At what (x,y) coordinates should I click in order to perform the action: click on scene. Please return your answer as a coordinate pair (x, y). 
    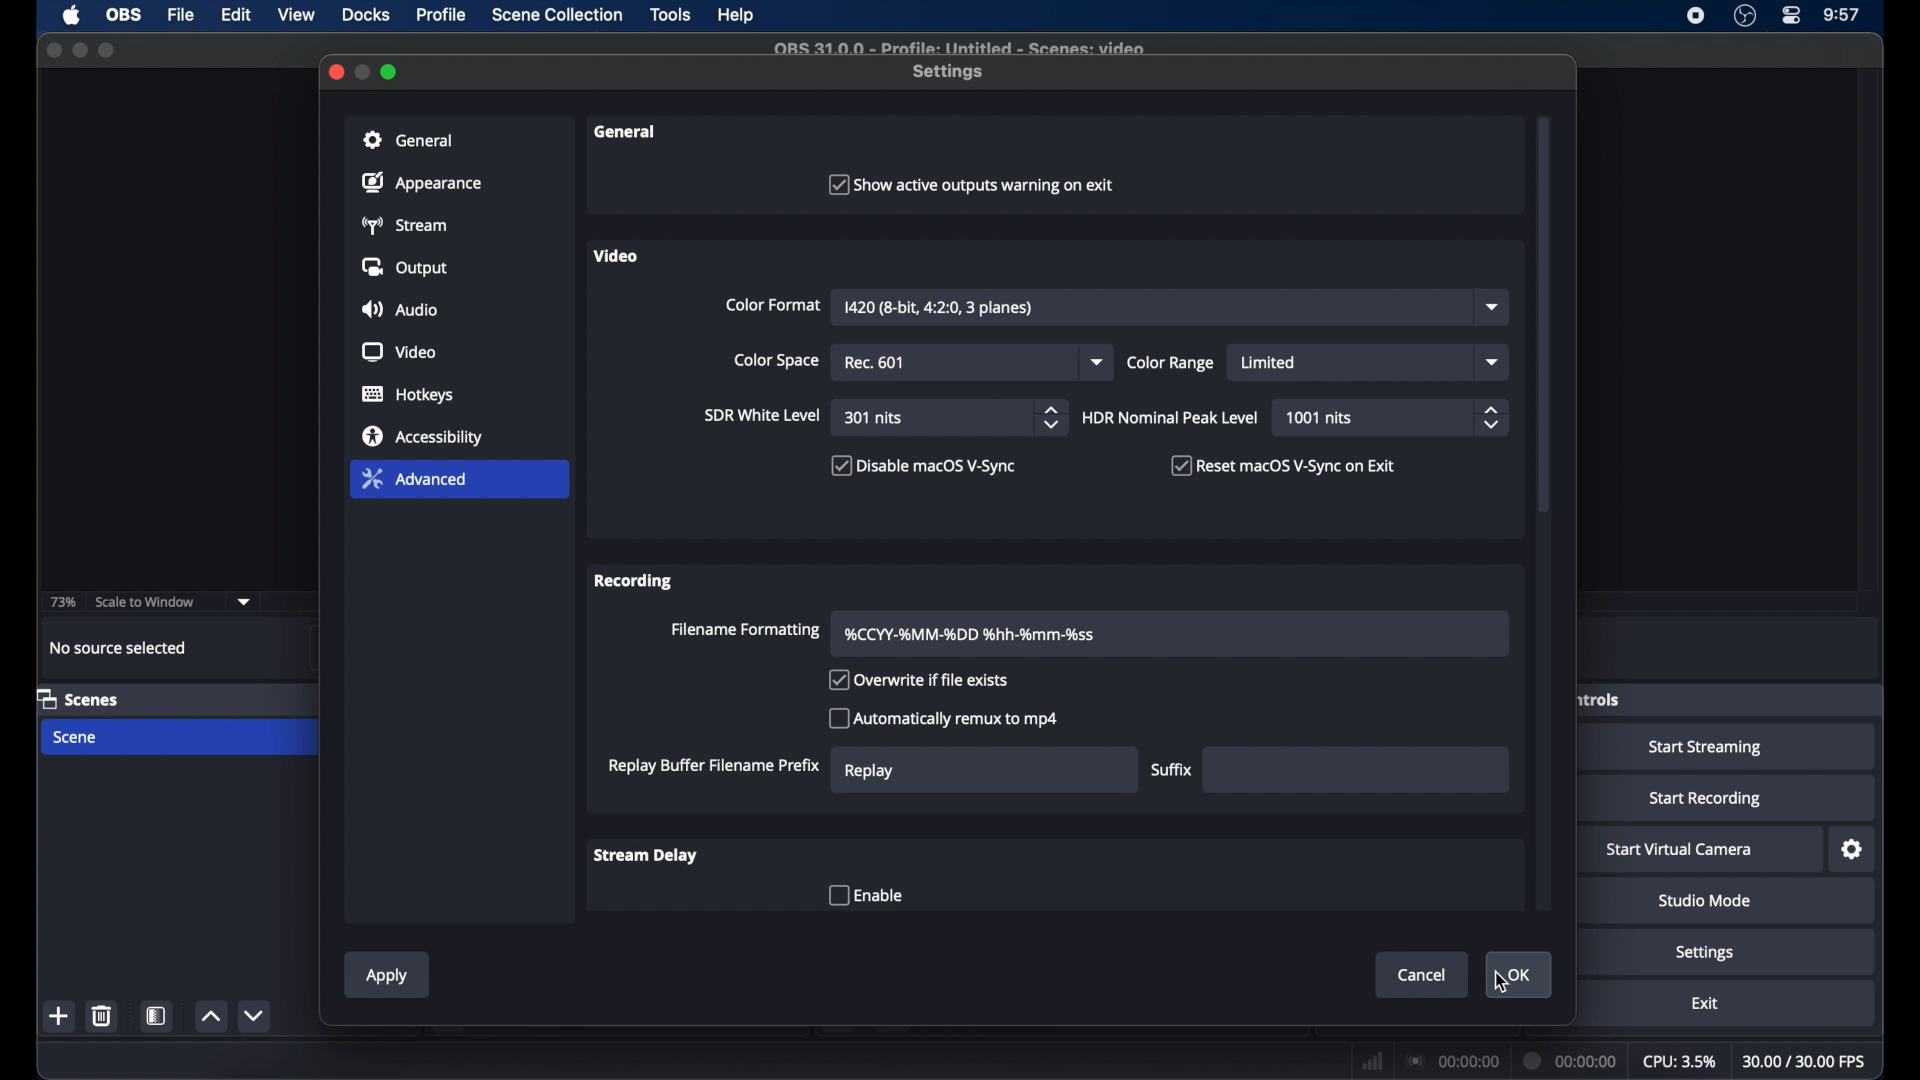
    Looking at the image, I should click on (73, 737).